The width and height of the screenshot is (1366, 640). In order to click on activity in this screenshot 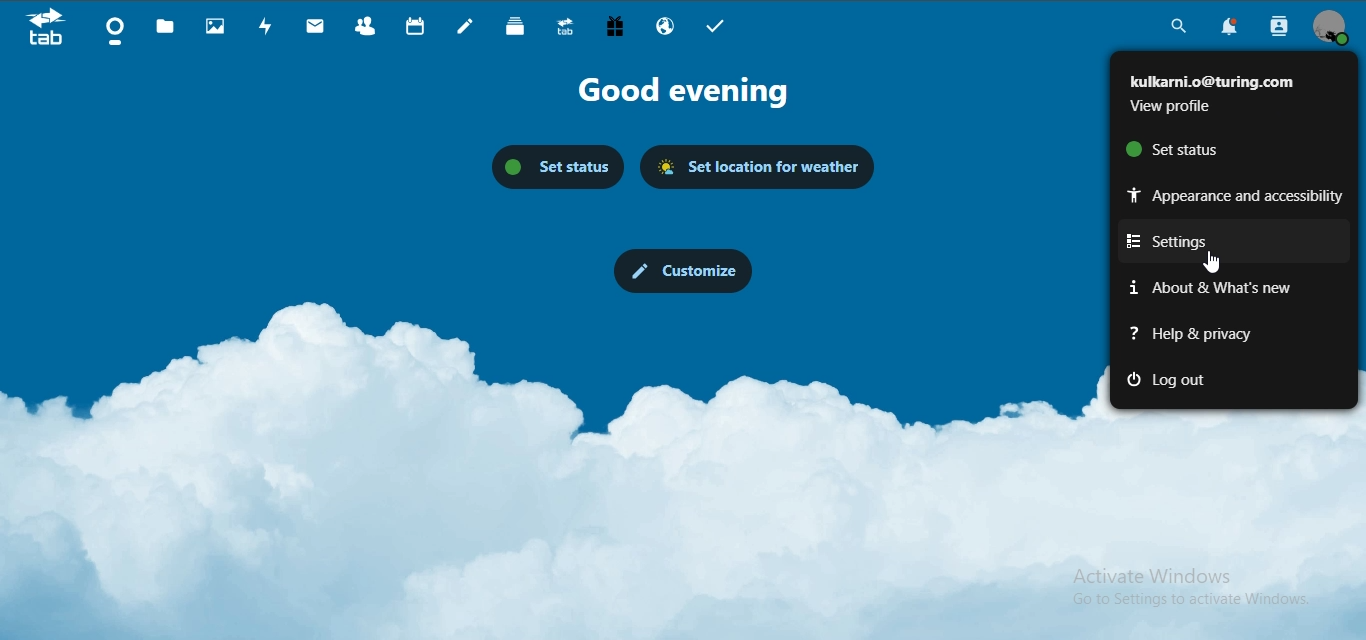, I will do `click(269, 26)`.